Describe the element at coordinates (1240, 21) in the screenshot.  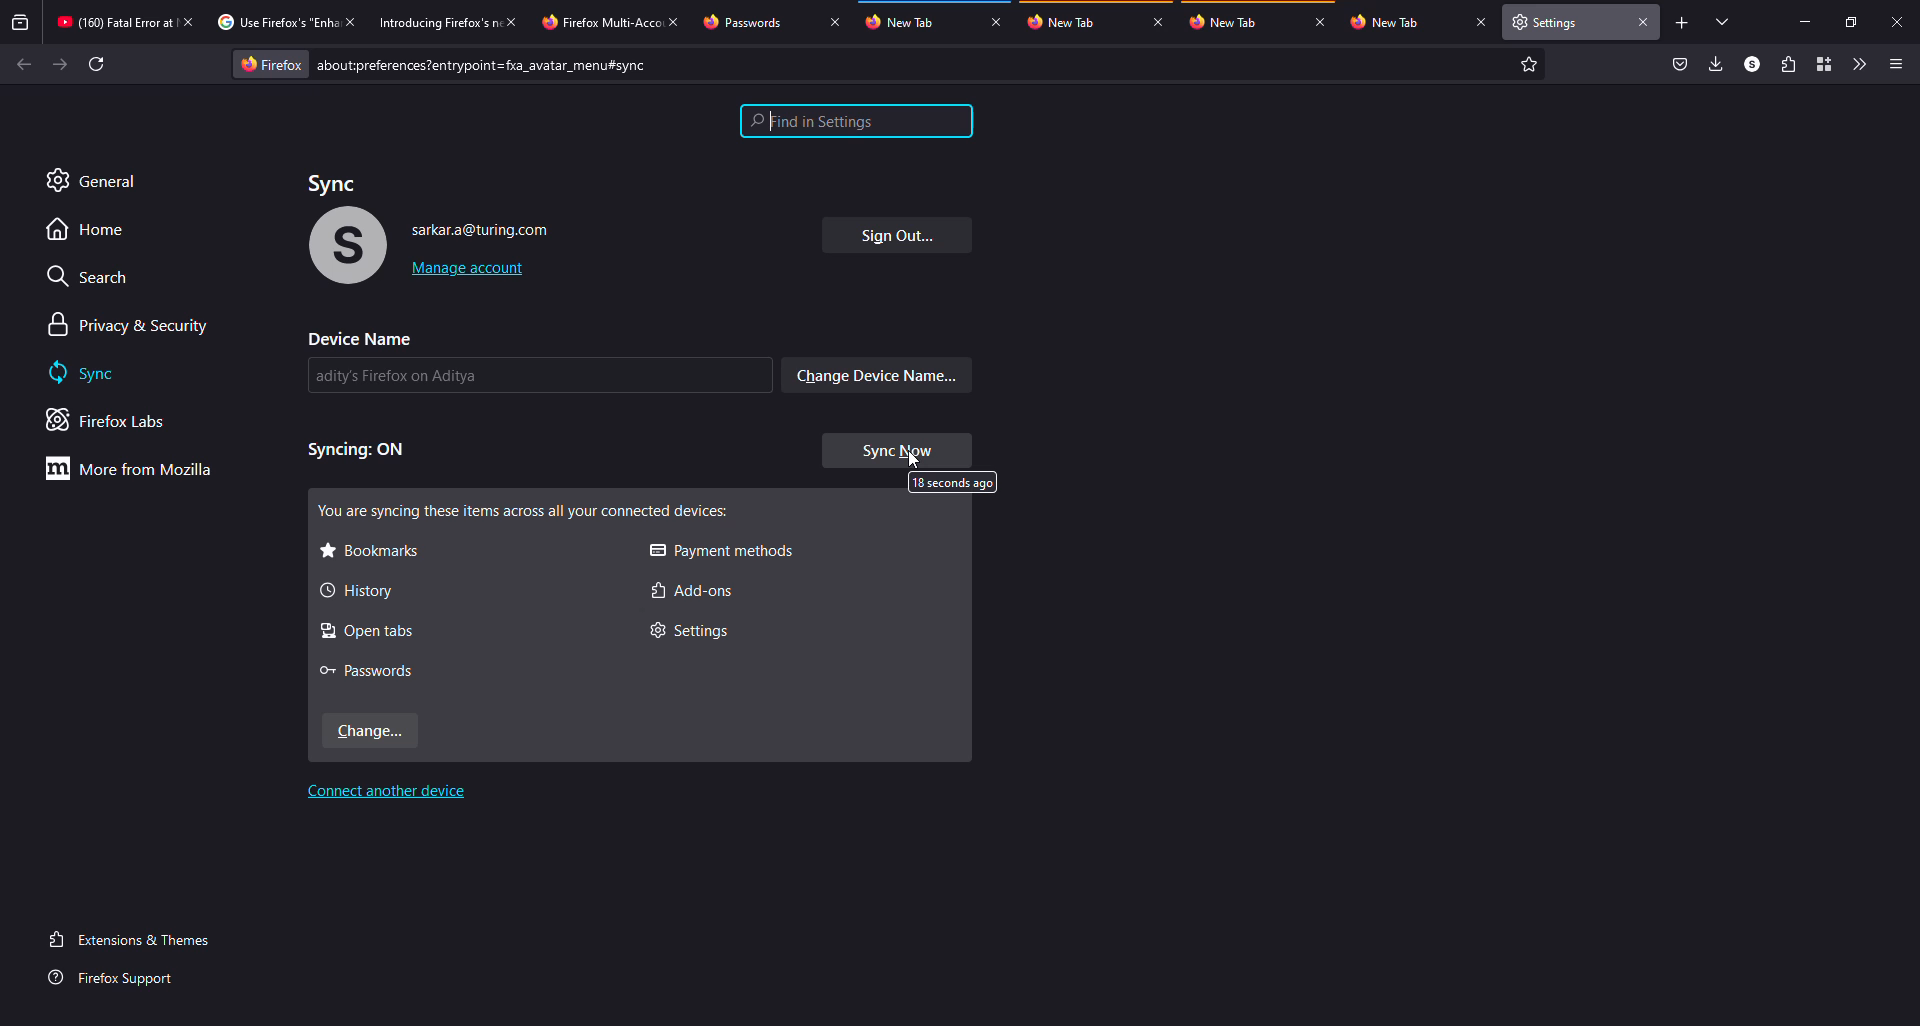
I see `tab` at that location.